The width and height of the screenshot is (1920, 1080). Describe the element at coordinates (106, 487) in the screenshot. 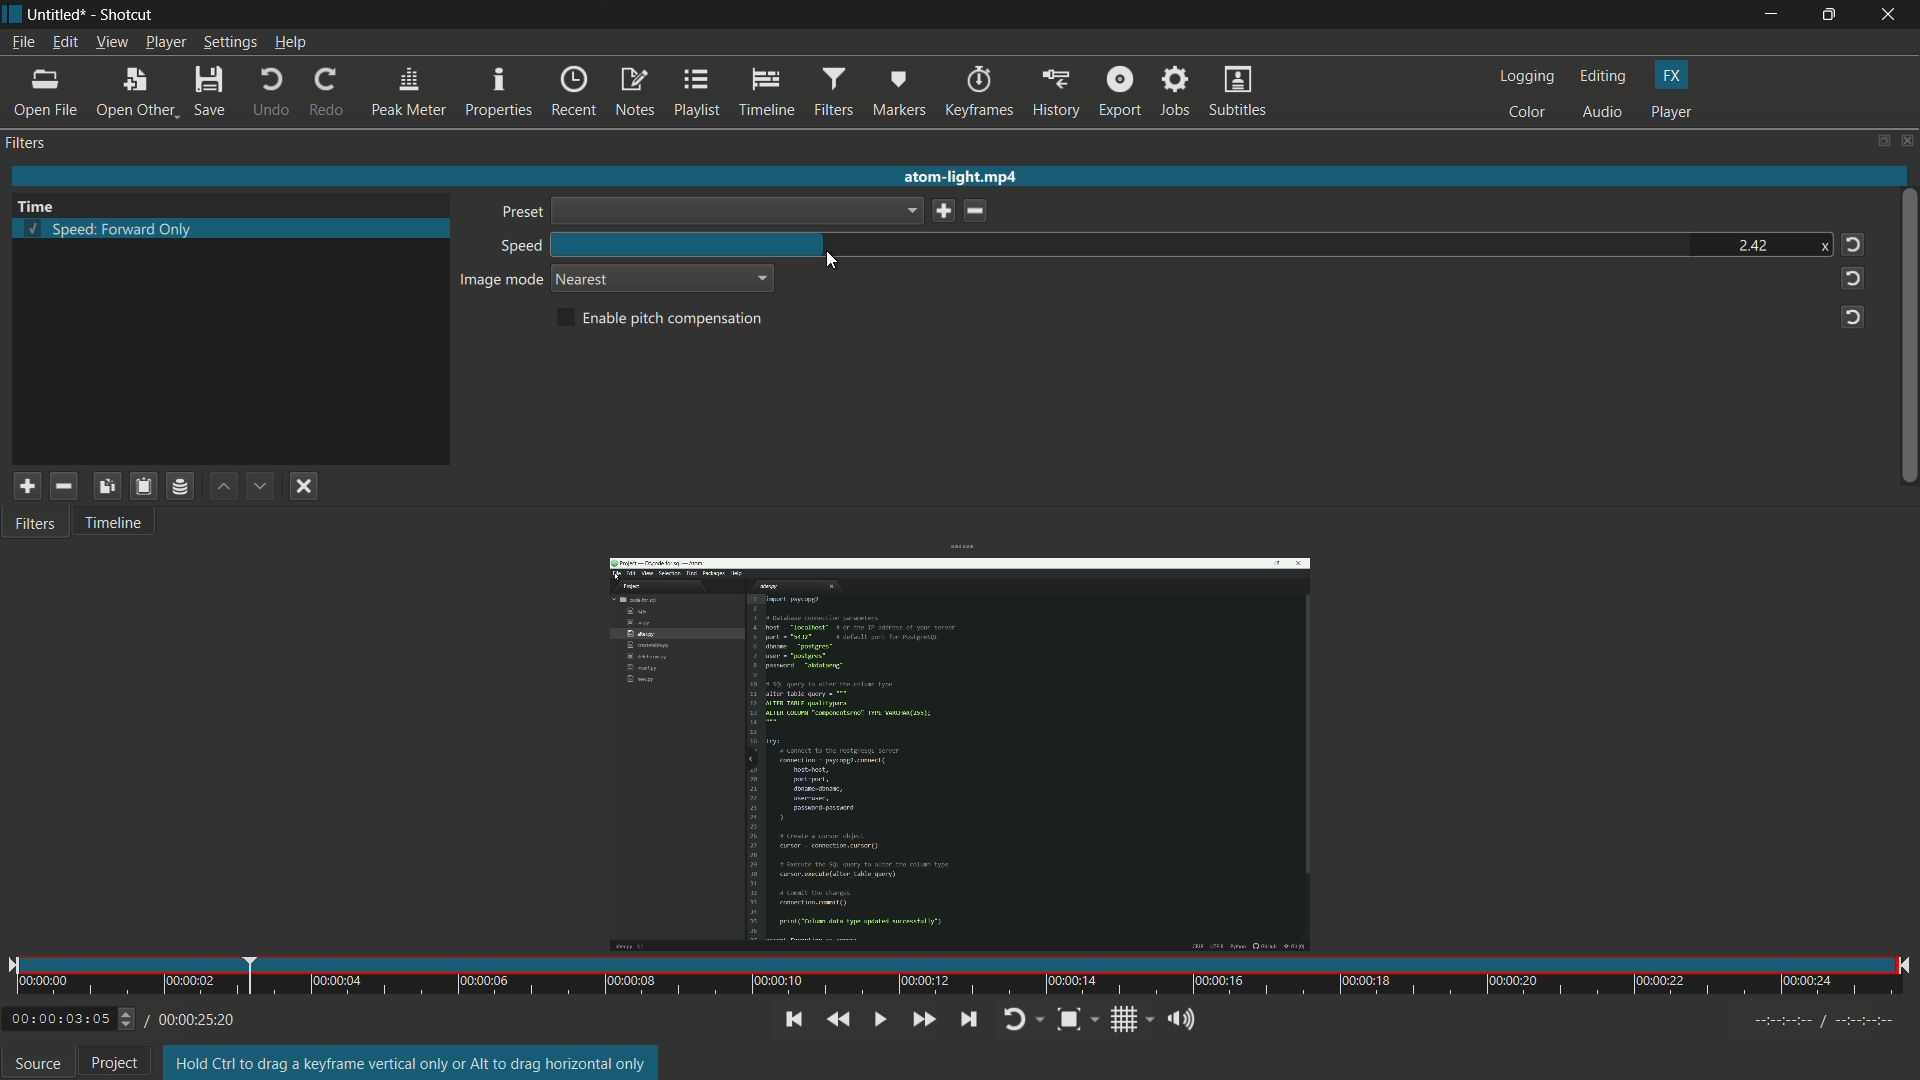

I see `copy checked filter` at that location.